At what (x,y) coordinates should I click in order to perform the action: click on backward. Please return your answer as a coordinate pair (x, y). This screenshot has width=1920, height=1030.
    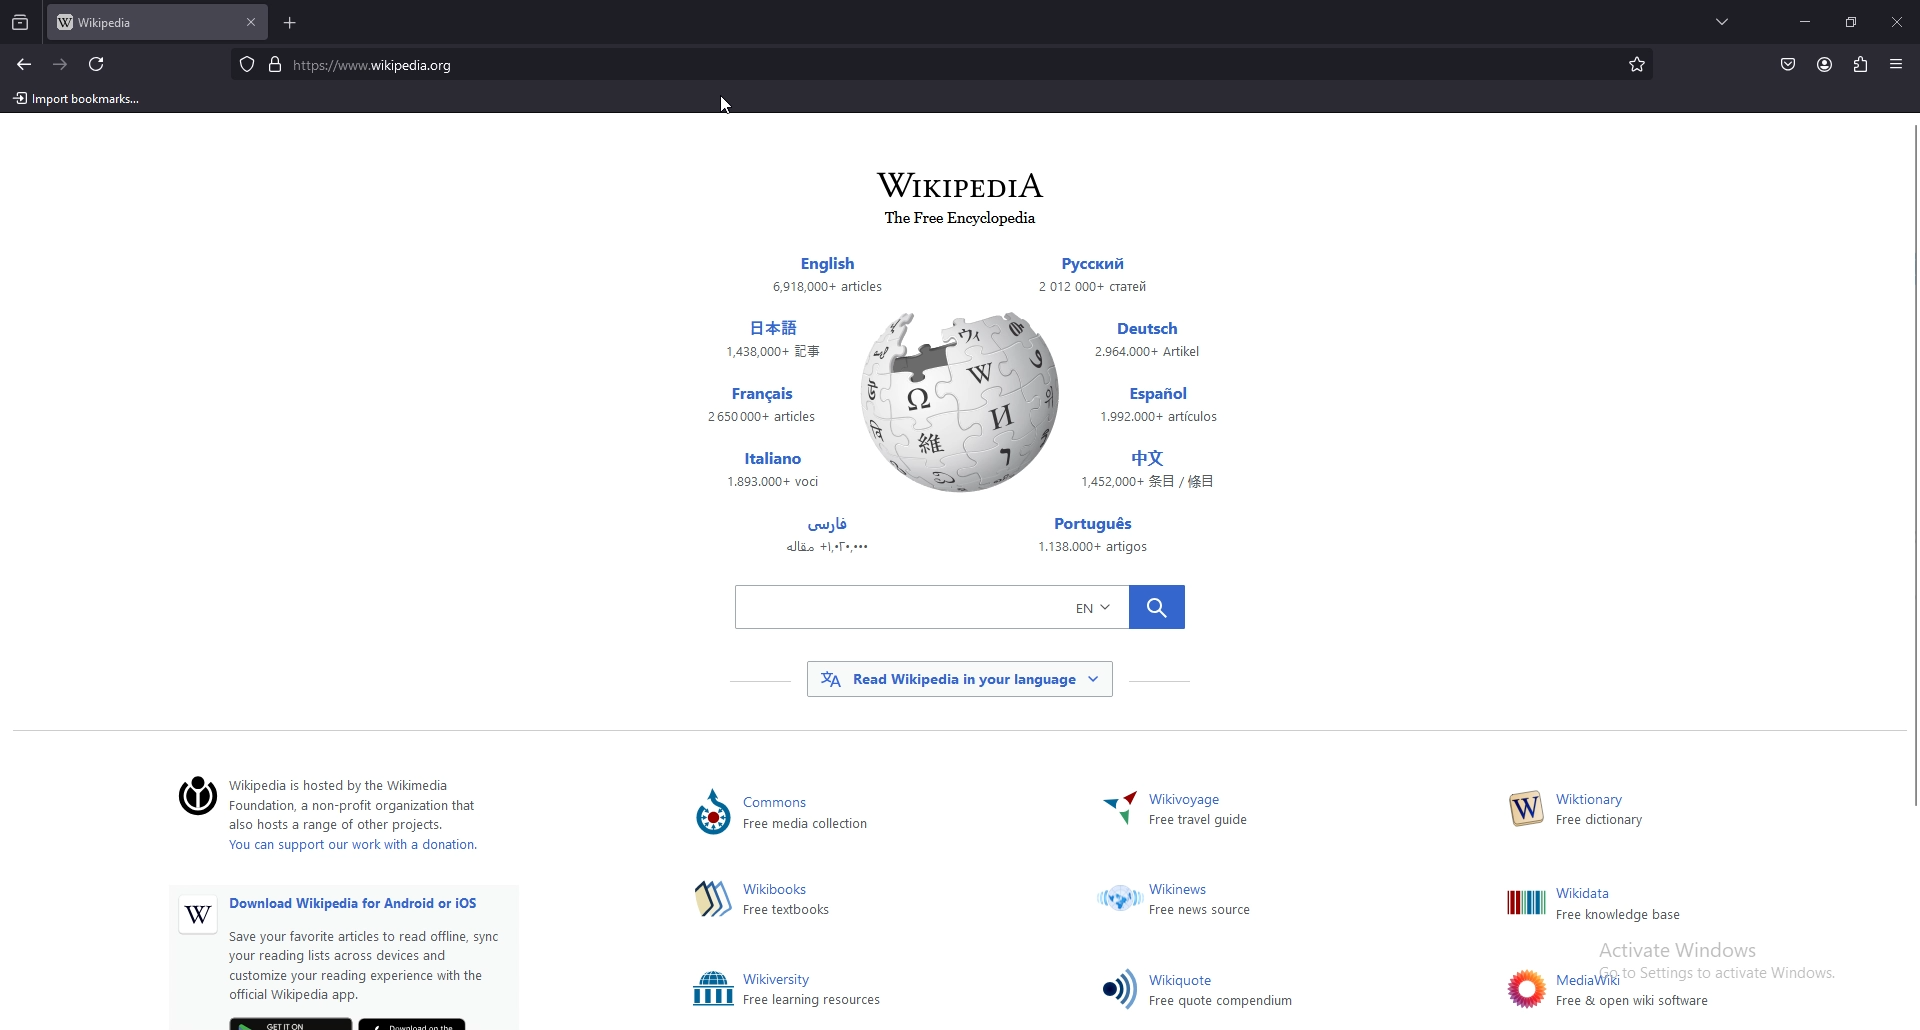
    Looking at the image, I should click on (24, 66).